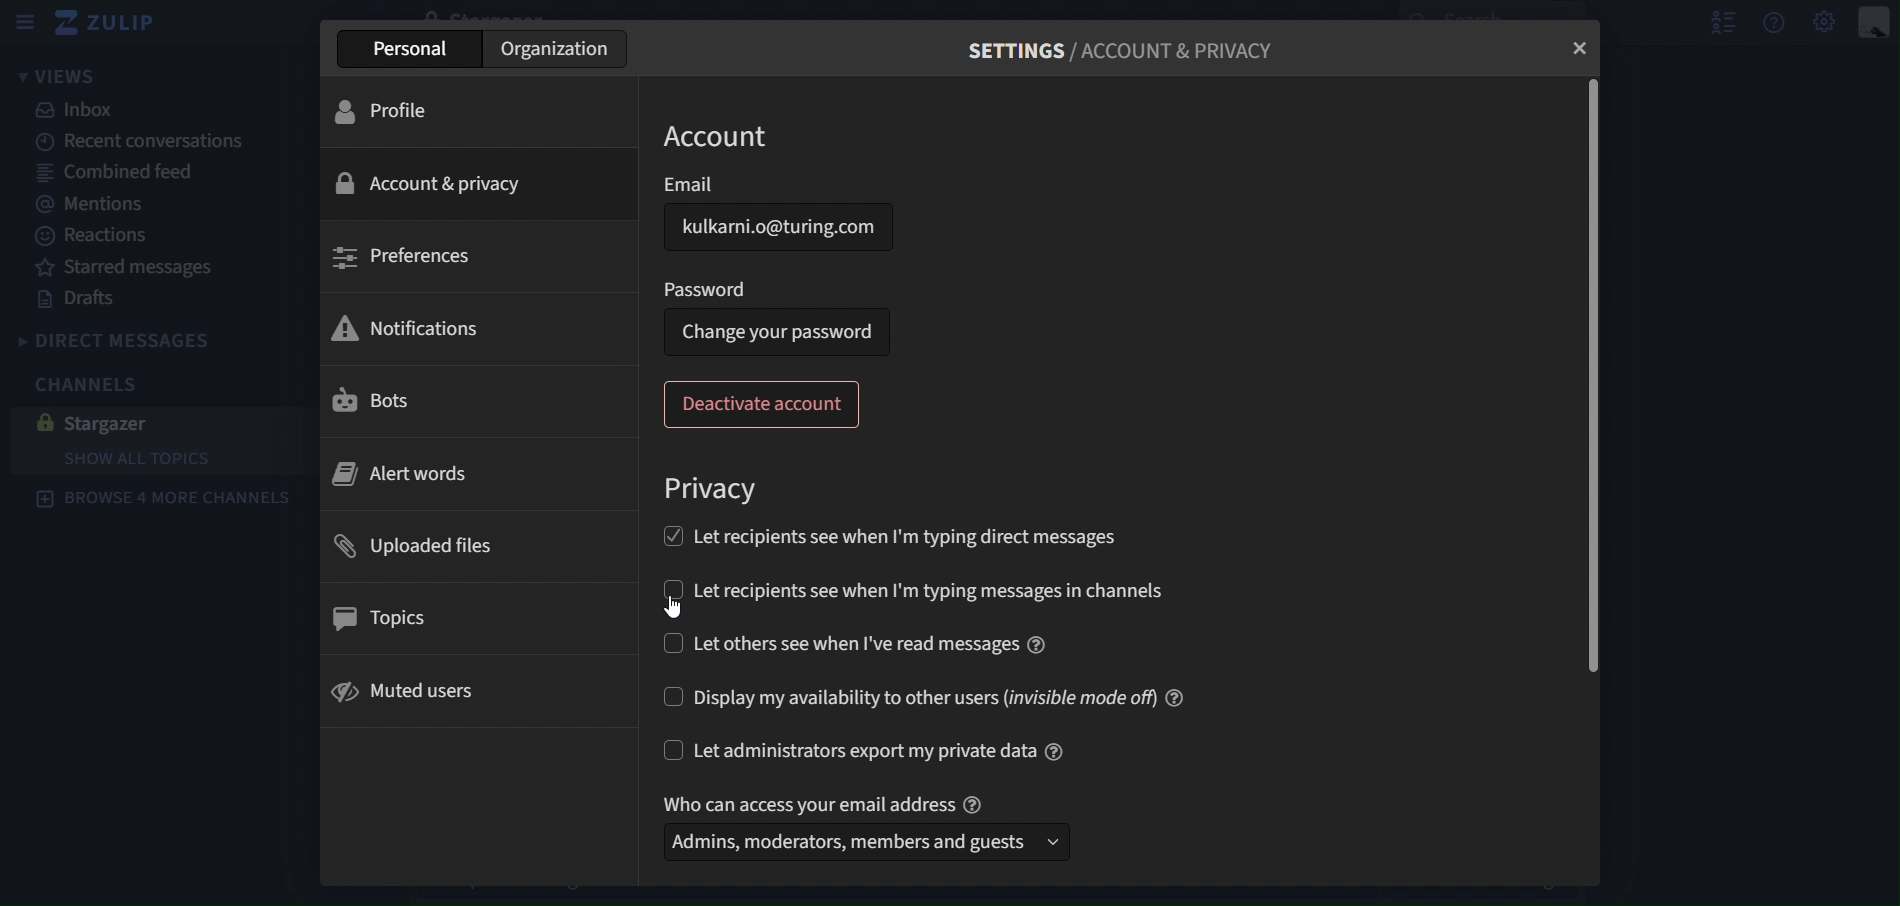 This screenshot has width=1900, height=906. Describe the element at coordinates (870, 841) in the screenshot. I see `admins, moderators, members and guests` at that location.